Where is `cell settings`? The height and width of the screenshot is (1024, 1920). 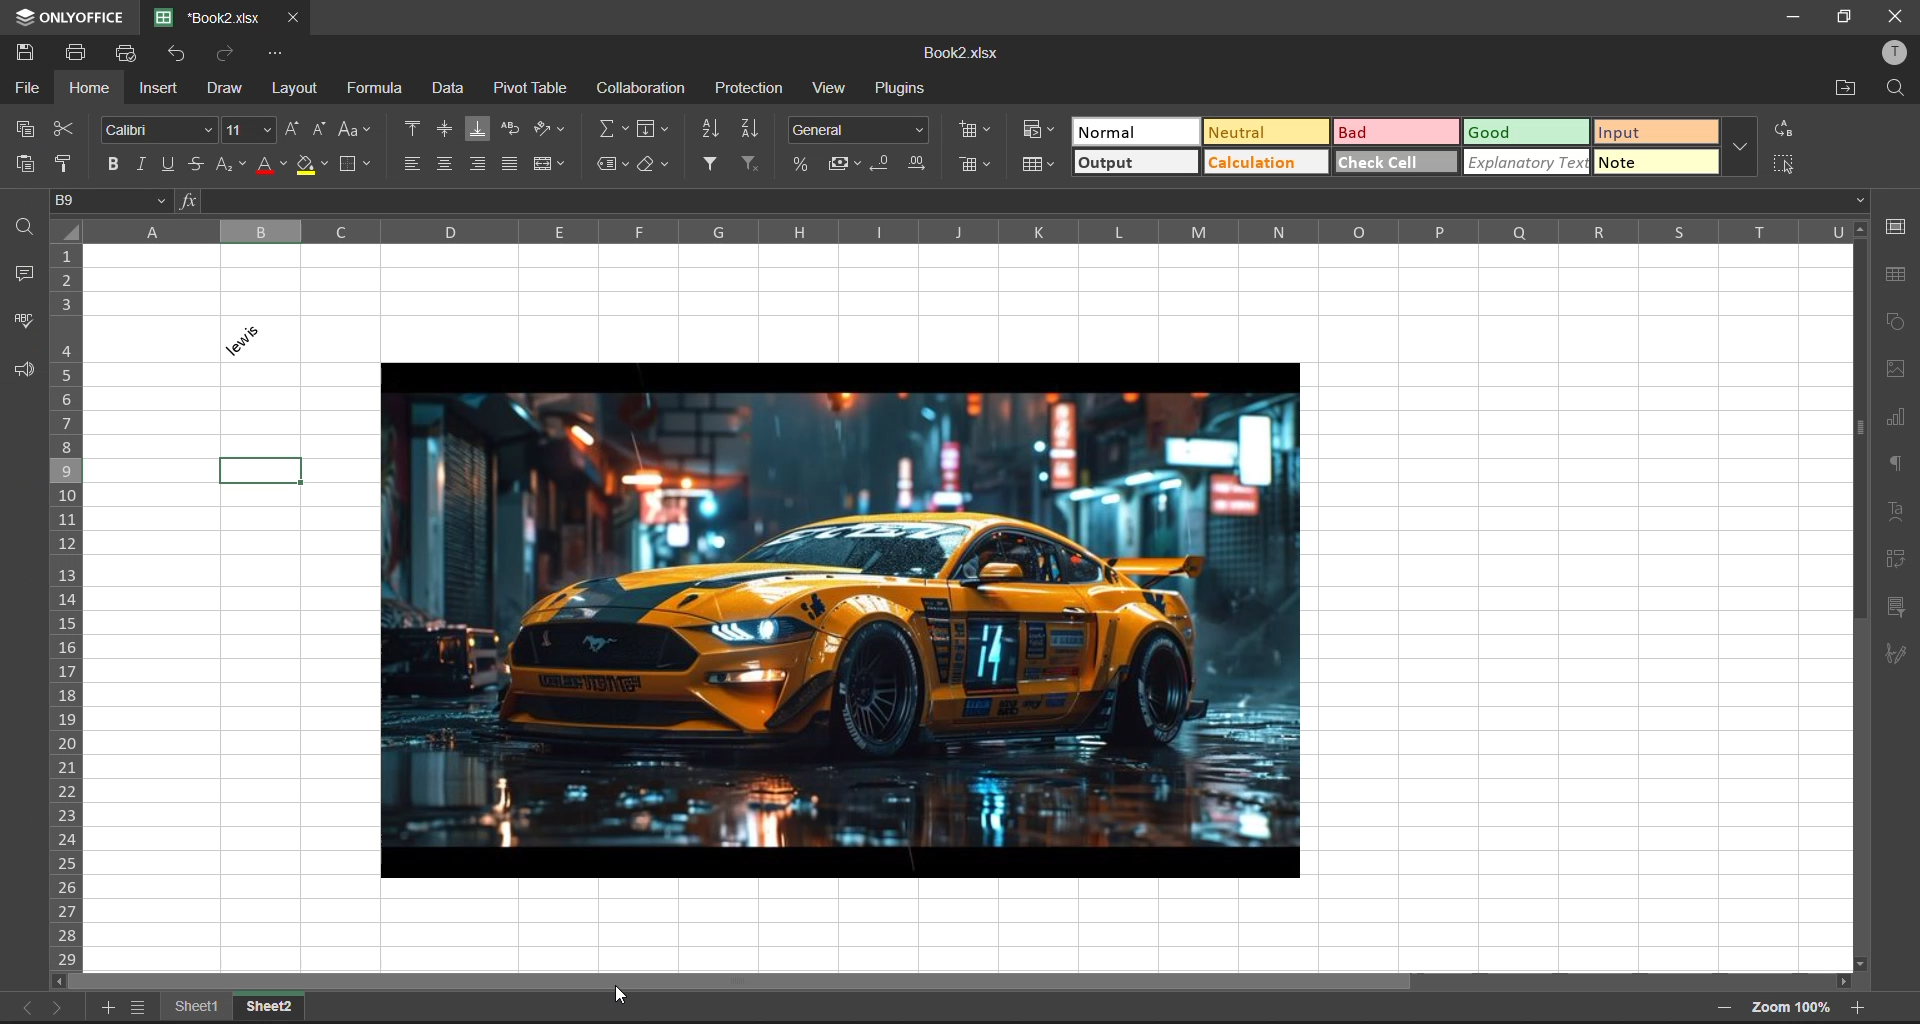
cell settings is located at coordinates (1896, 227).